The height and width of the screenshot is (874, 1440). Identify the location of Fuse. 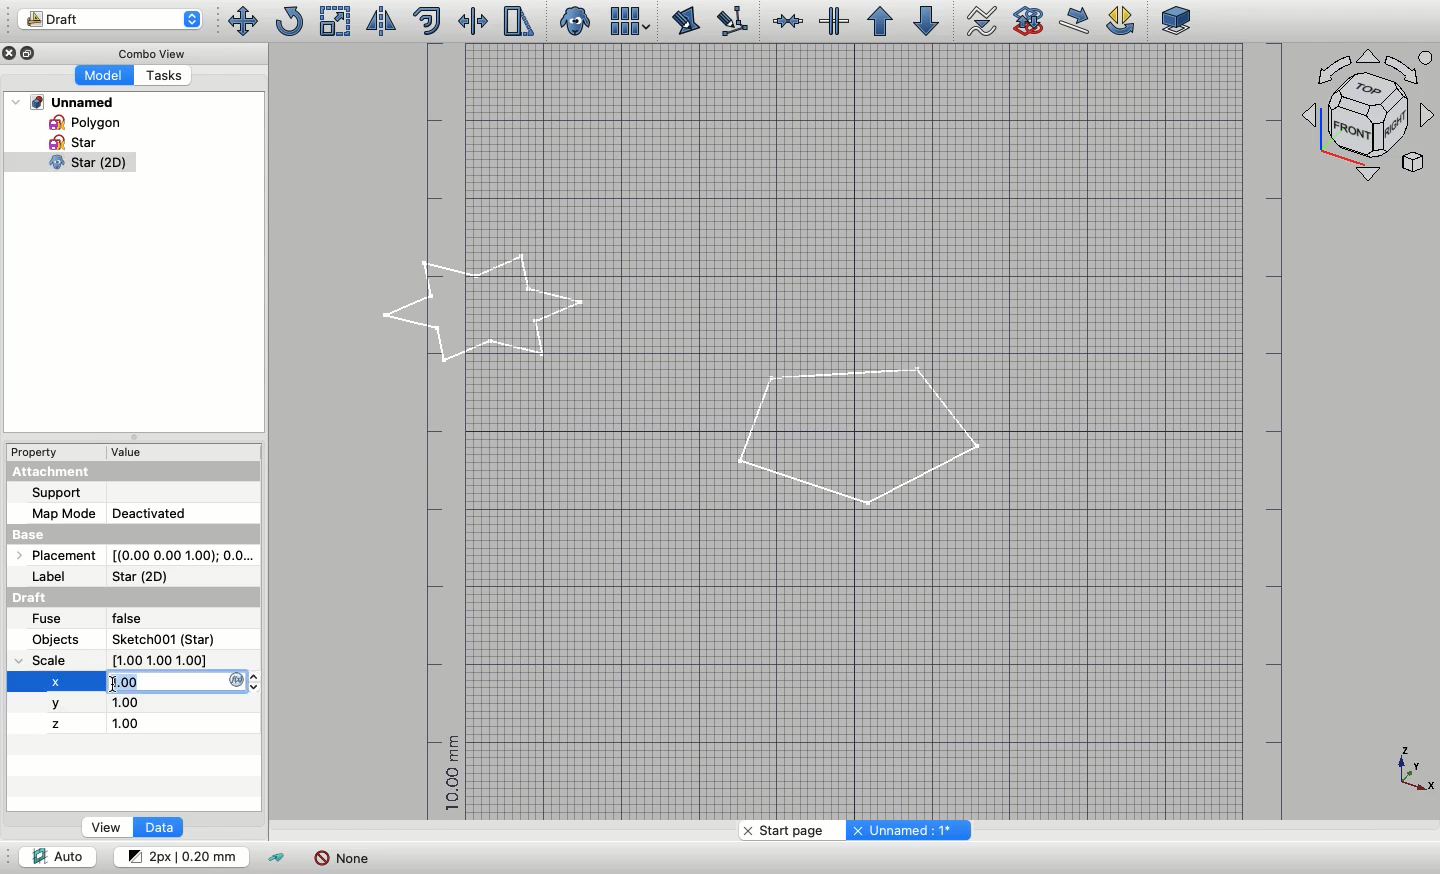
(48, 619).